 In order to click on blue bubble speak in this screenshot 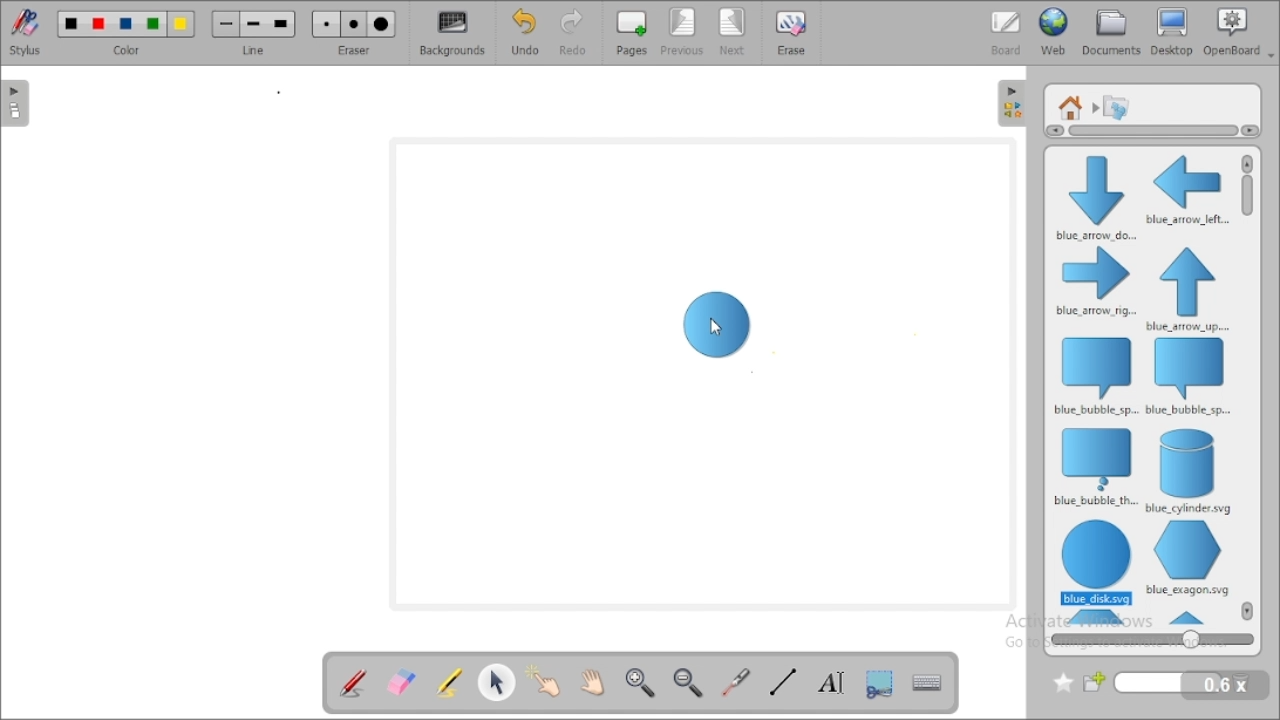, I will do `click(1094, 375)`.